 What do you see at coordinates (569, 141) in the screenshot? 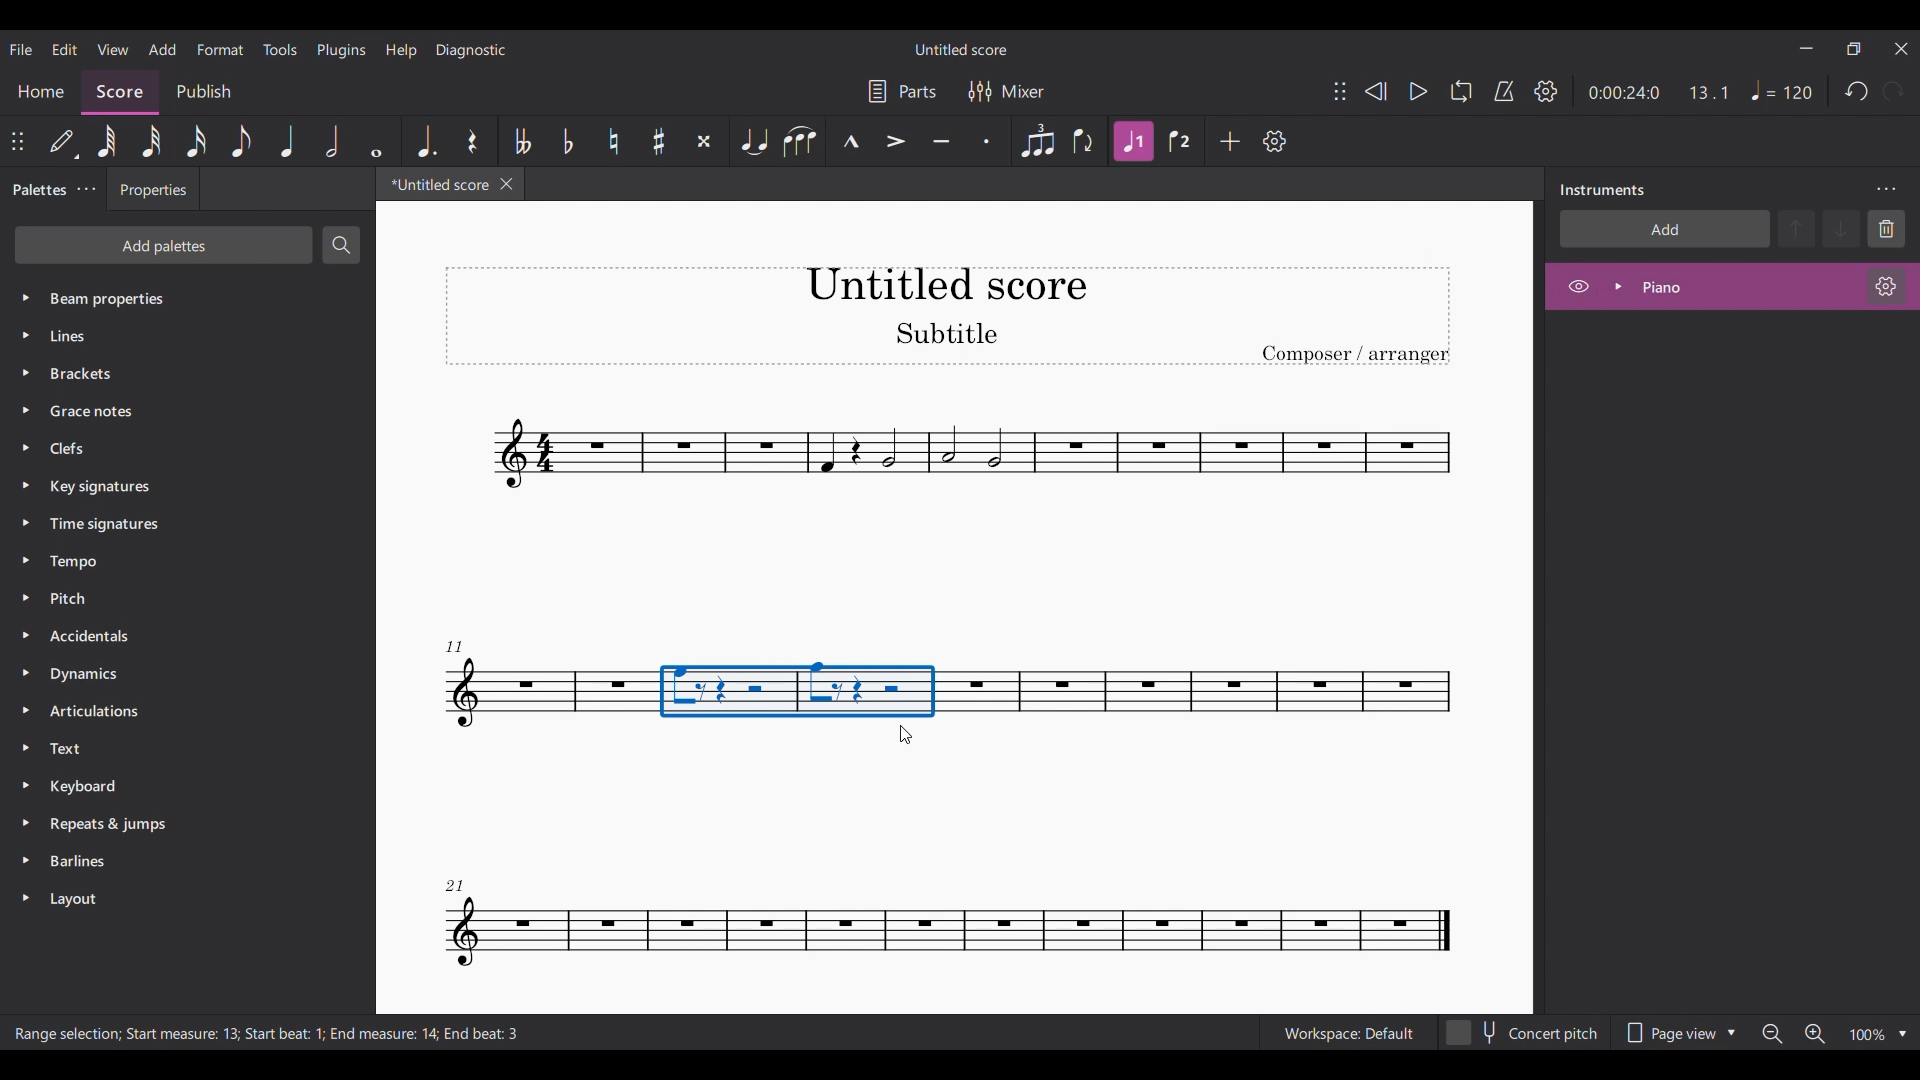
I see `Toggle flat` at bounding box center [569, 141].